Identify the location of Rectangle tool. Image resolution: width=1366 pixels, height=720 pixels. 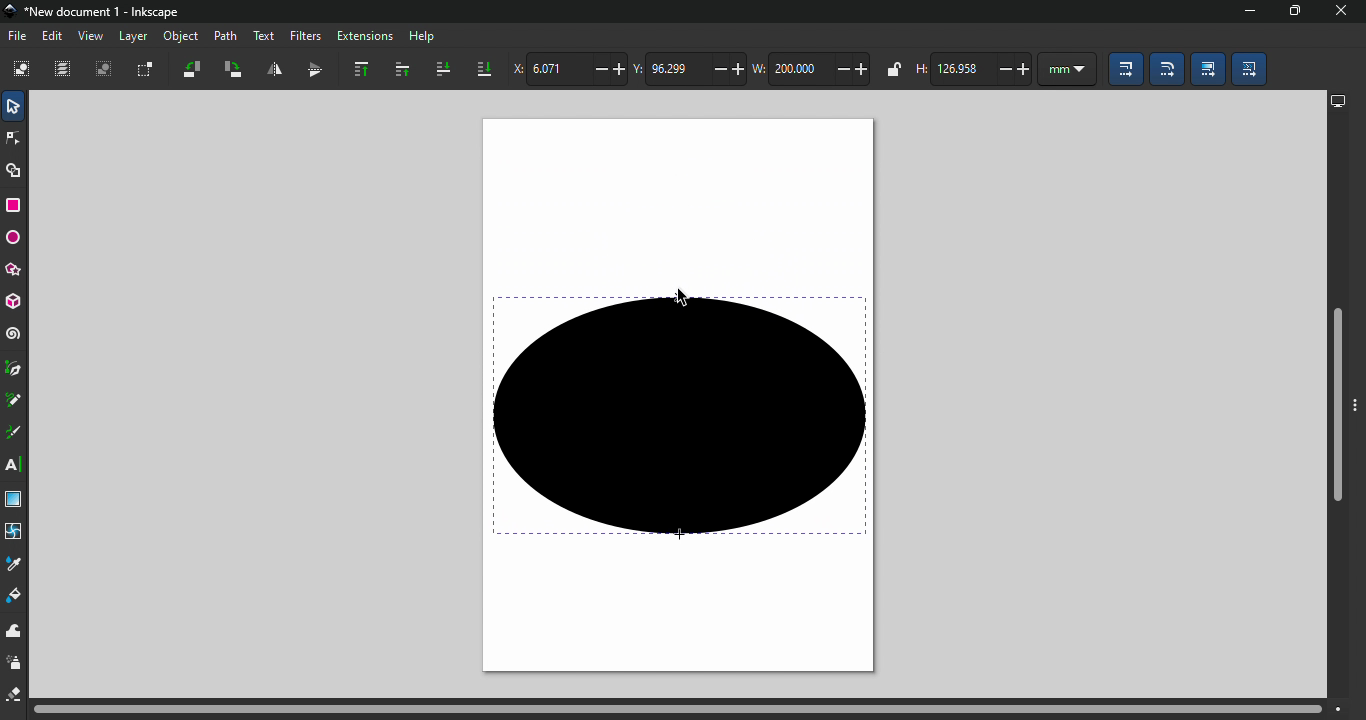
(15, 205).